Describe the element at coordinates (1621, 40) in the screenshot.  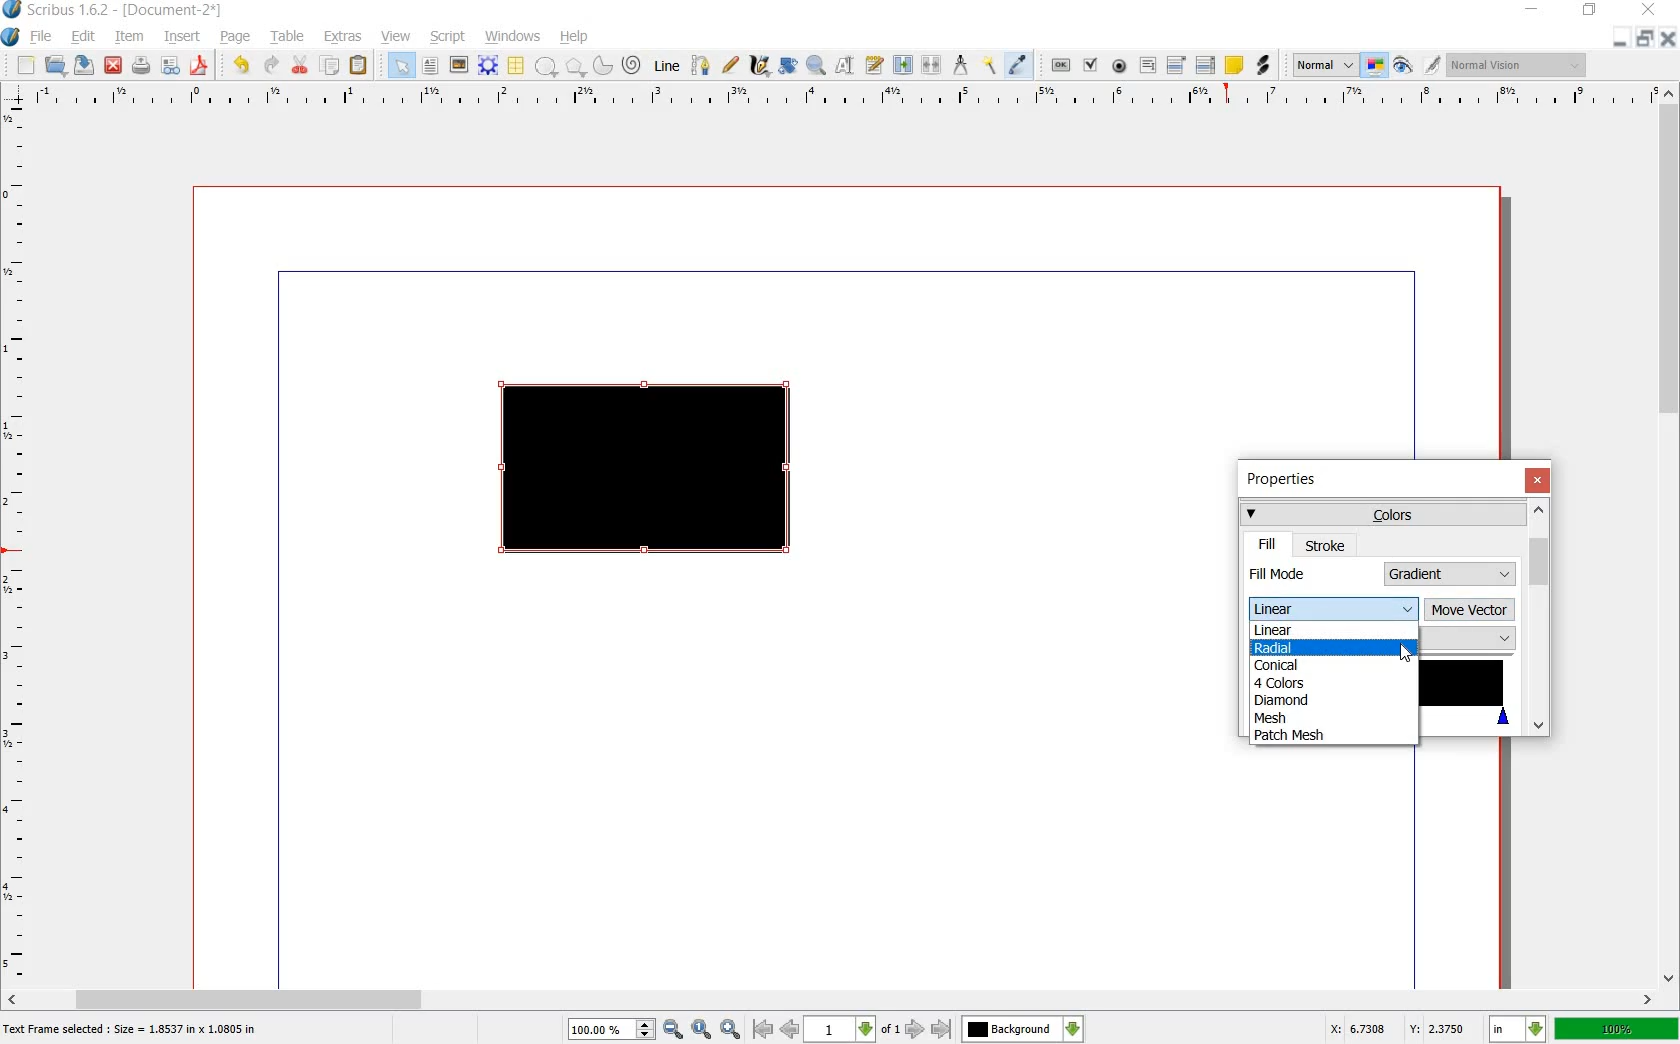
I see `minimize` at that location.